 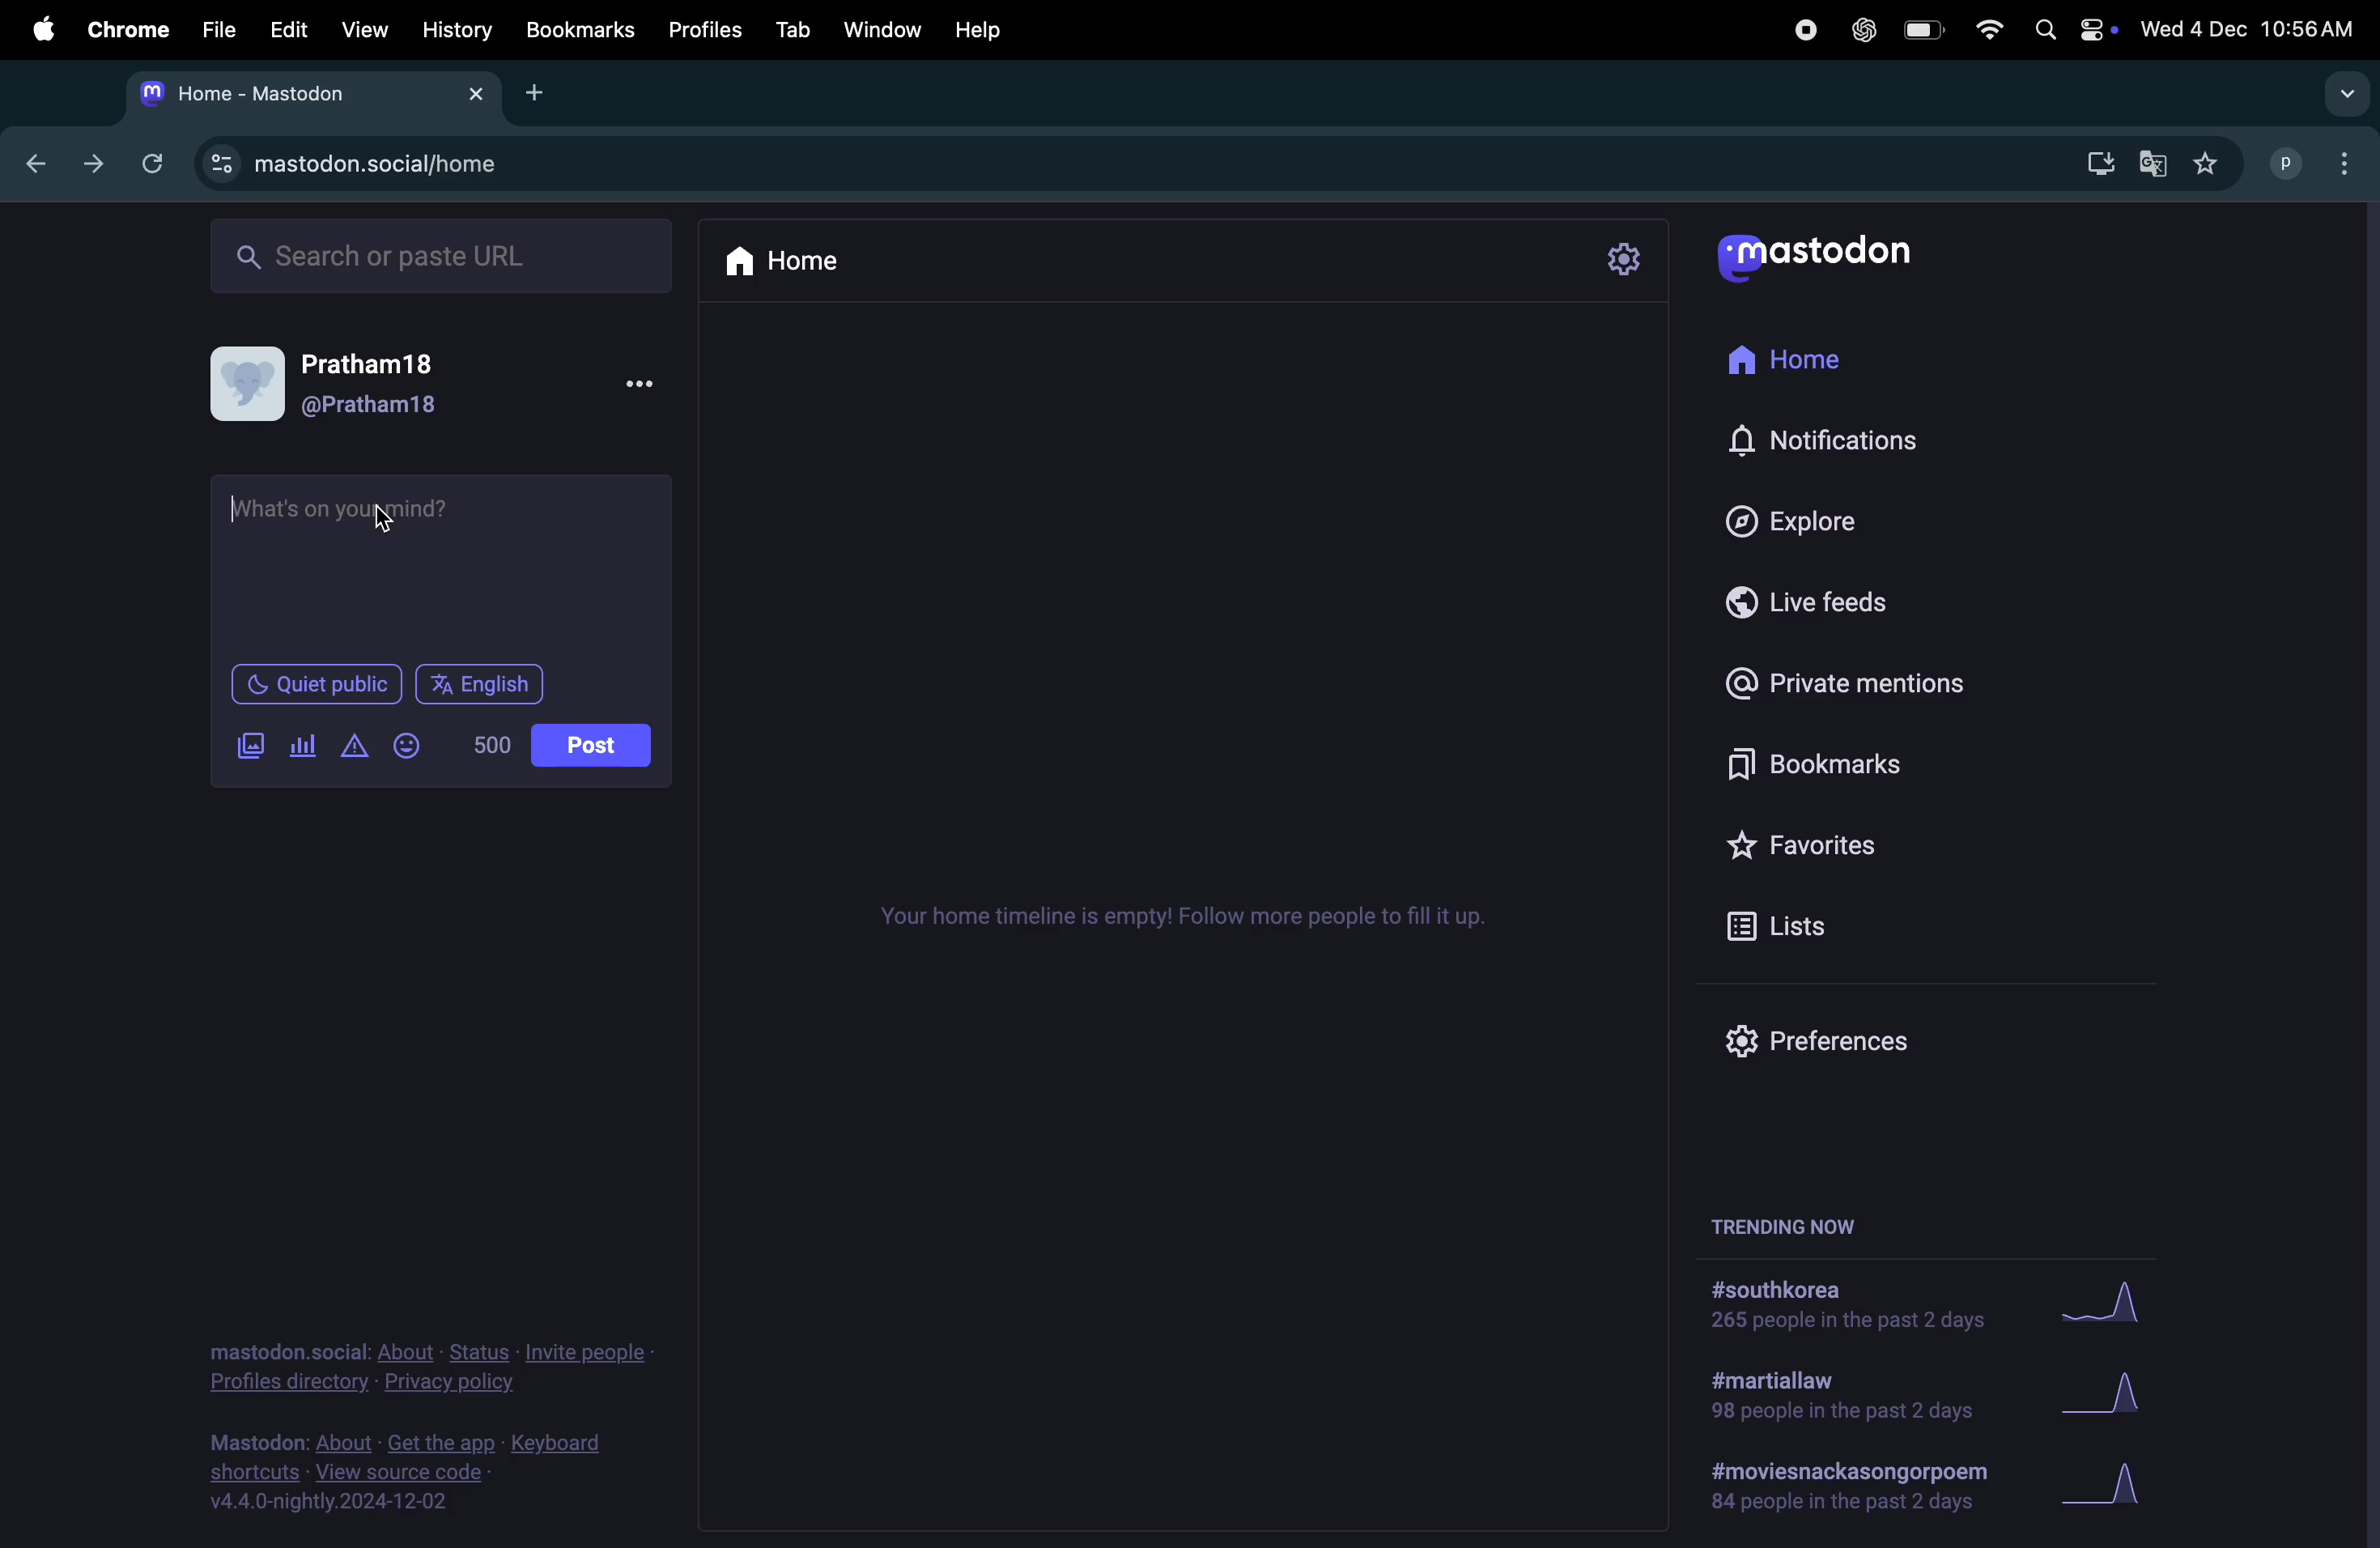 I want to click on Search bar, so click(x=441, y=253).